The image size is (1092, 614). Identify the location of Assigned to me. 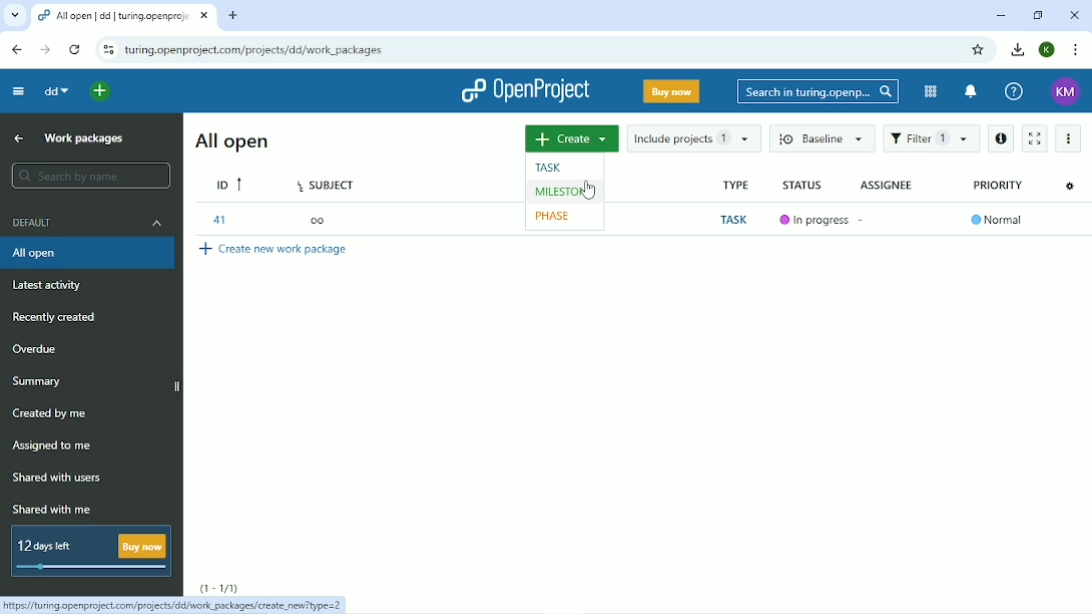
(53, 446).